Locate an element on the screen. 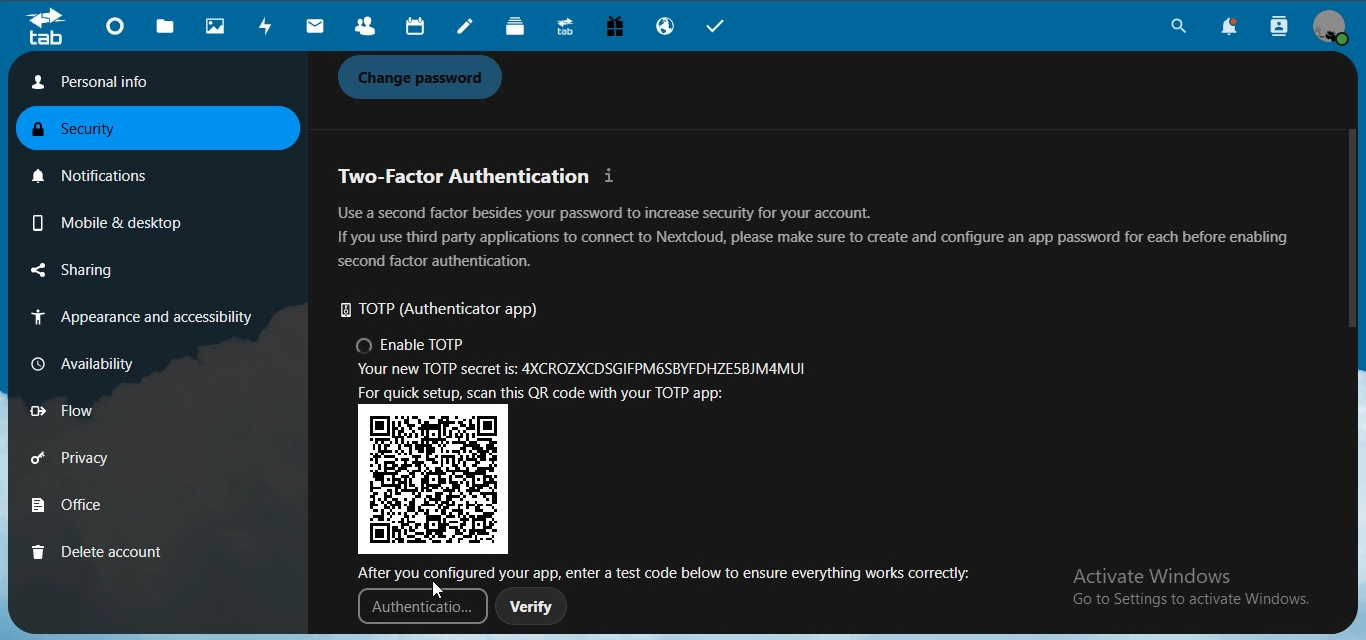 The width and height of the screenshot is (1366, 640). notifications is located at coordinates (1236, 28).